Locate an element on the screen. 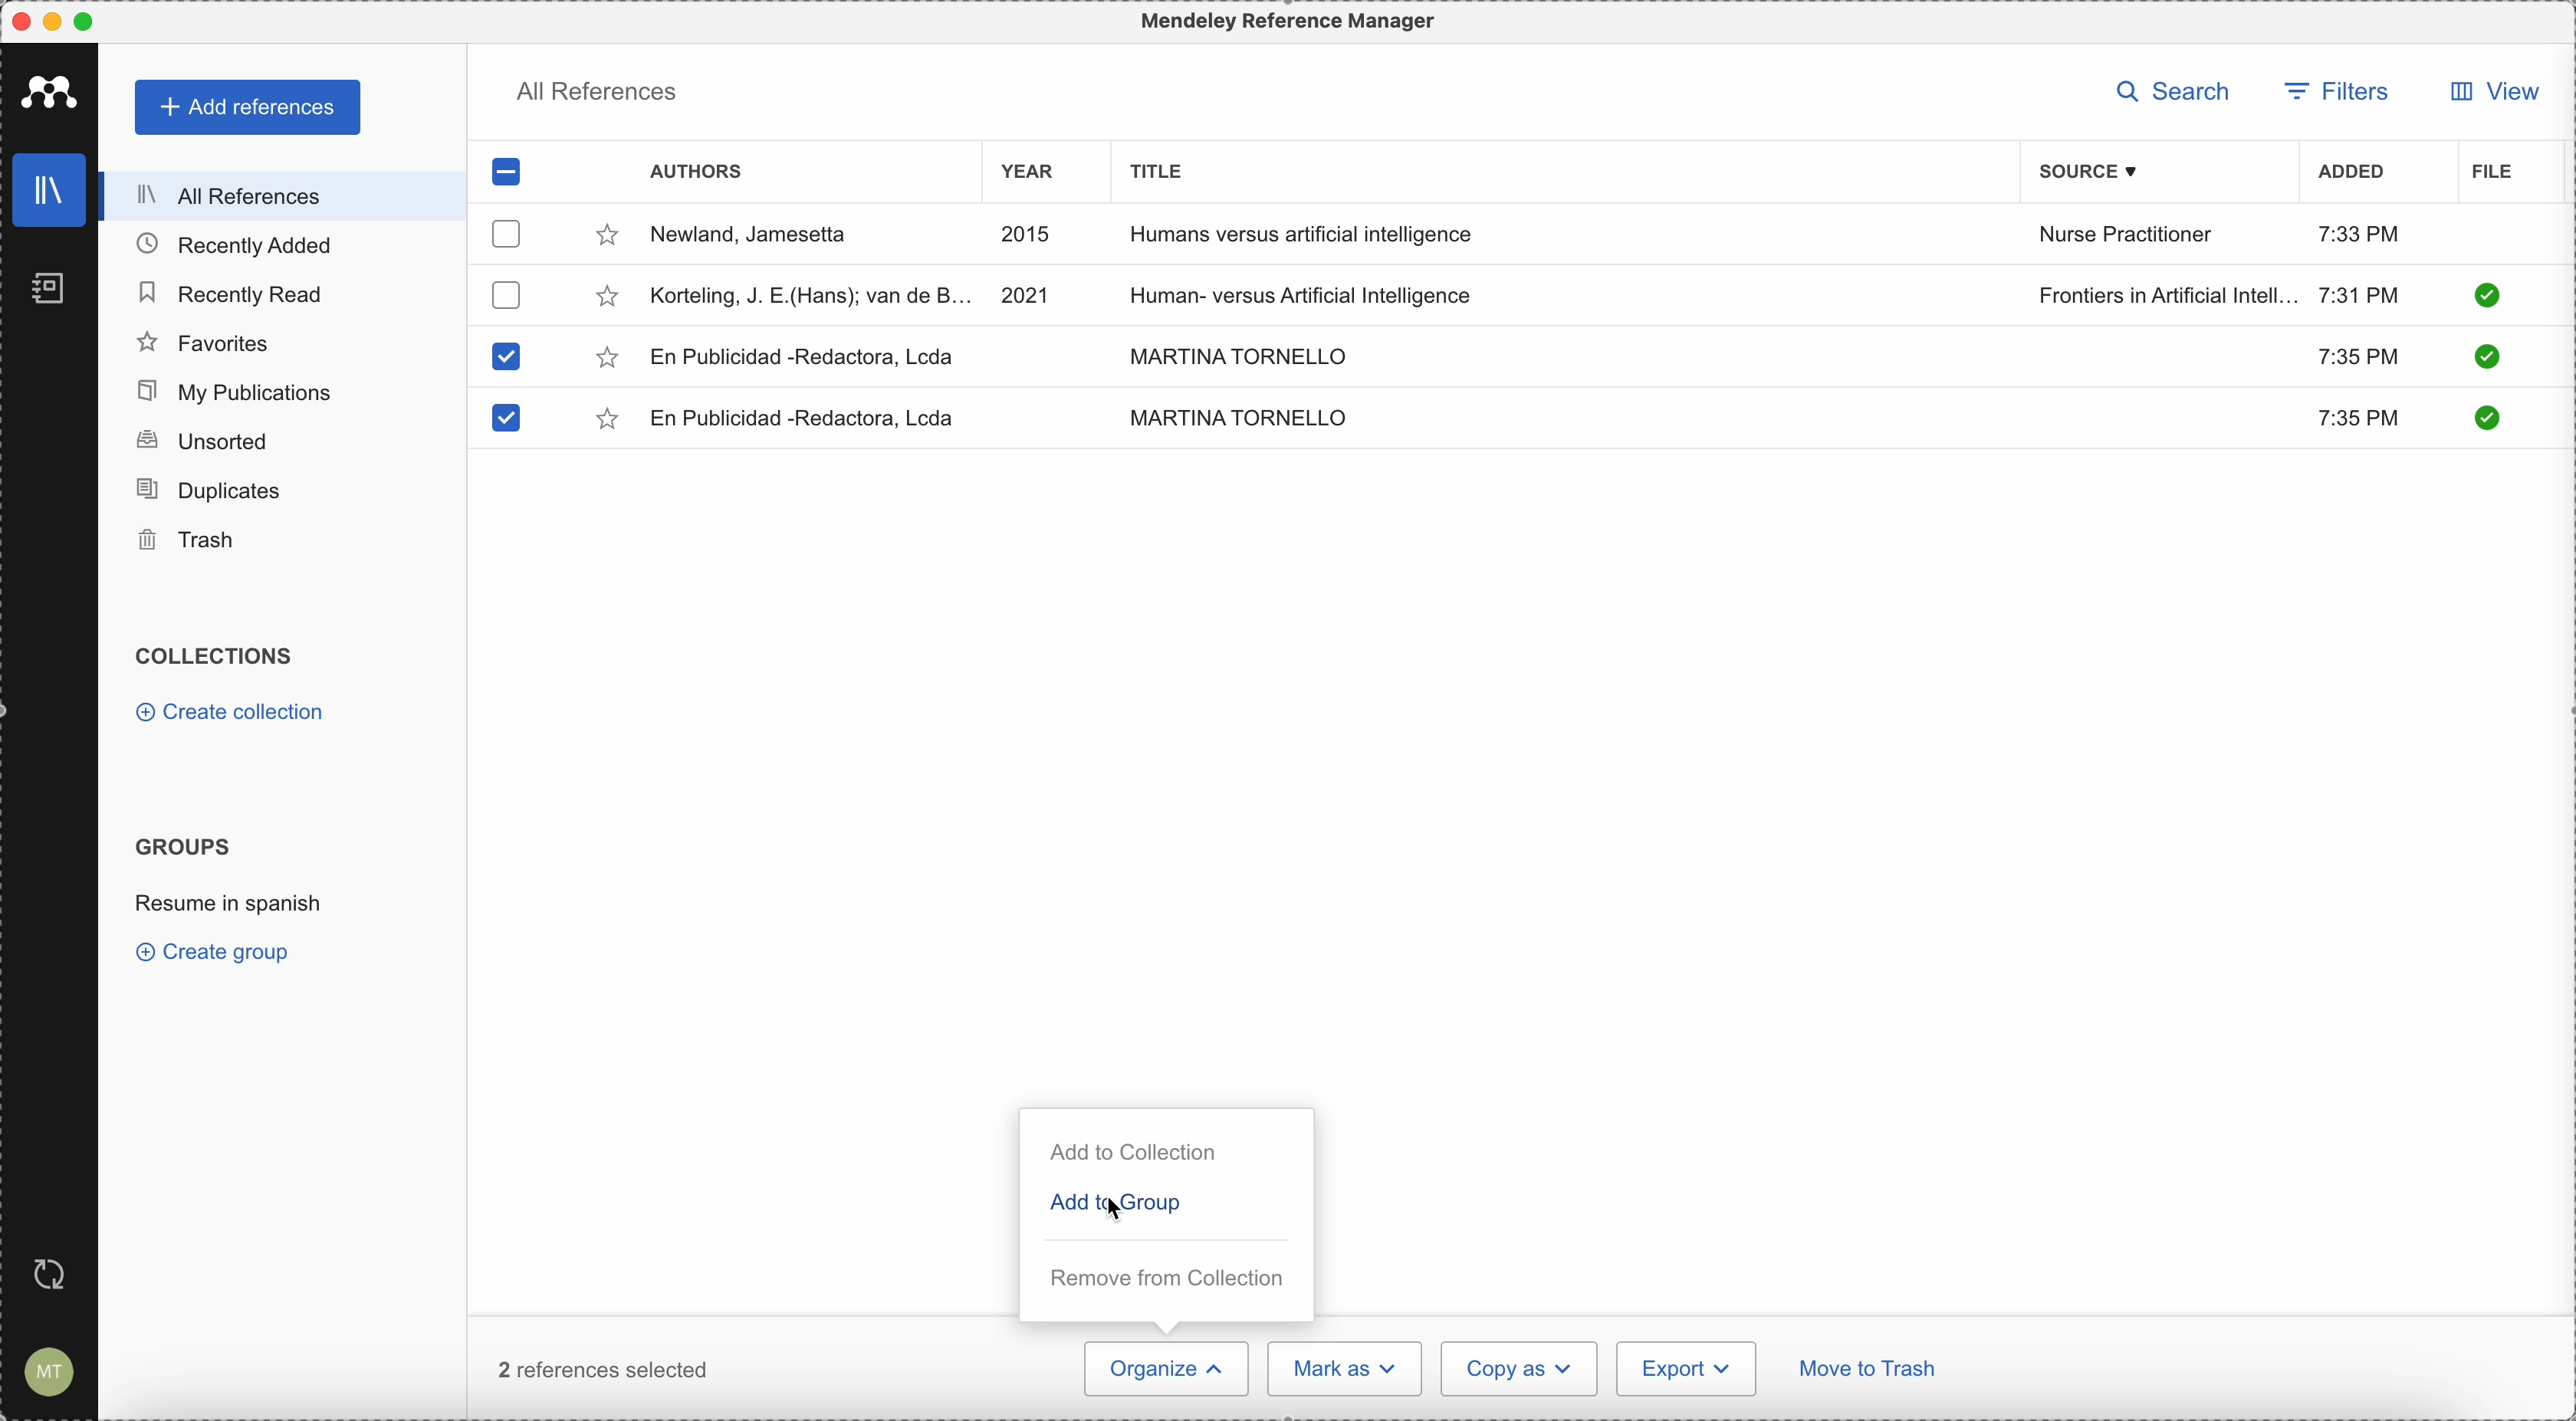 This screenshot has height=1421, width=2576. checkbox is located at coordinates (503, 294).